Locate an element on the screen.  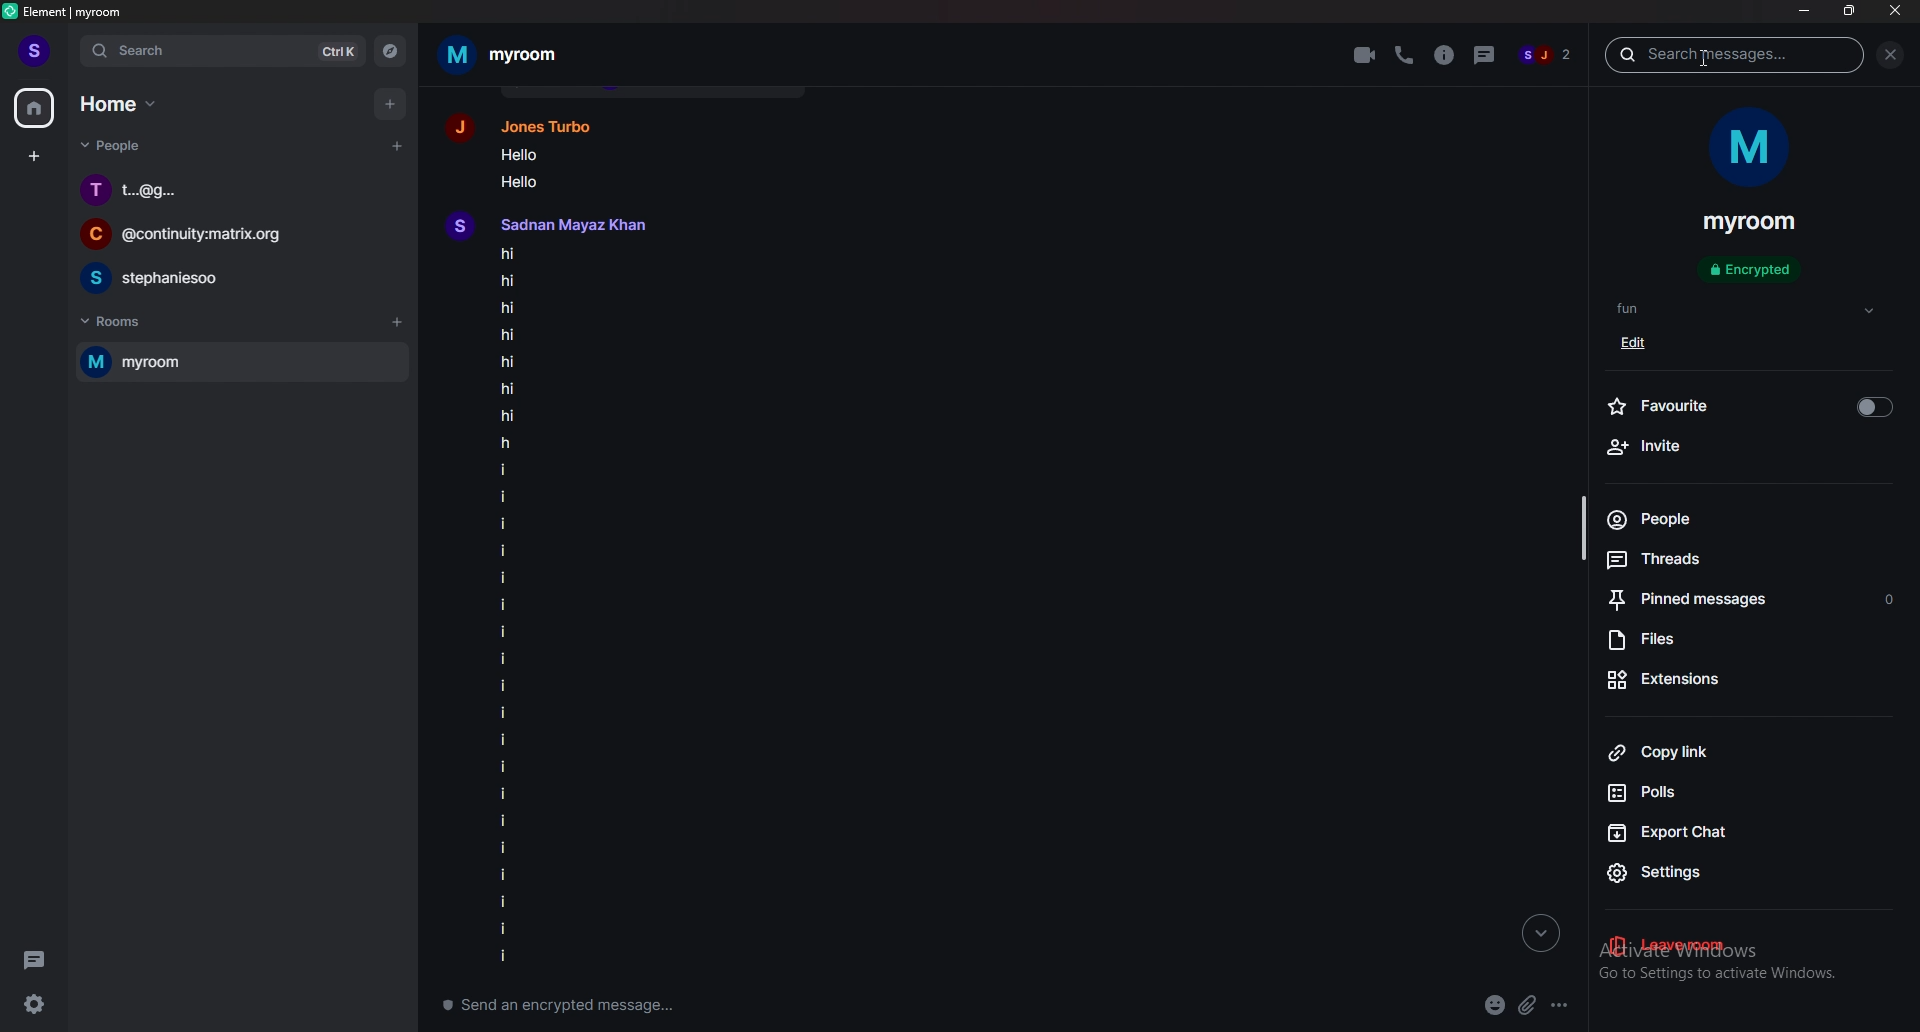
user profile is located at coordinates (568, 224).